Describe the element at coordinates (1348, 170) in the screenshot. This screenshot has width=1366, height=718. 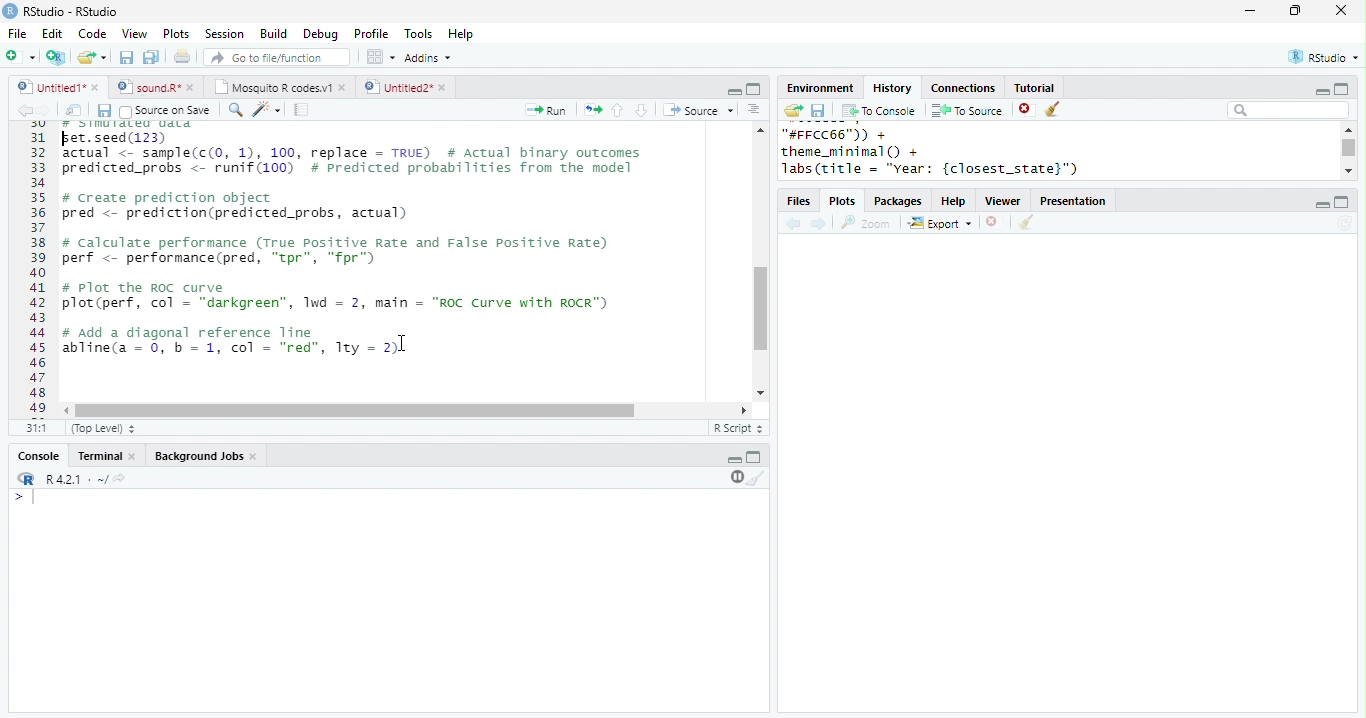
I see `scroll down` at that location.